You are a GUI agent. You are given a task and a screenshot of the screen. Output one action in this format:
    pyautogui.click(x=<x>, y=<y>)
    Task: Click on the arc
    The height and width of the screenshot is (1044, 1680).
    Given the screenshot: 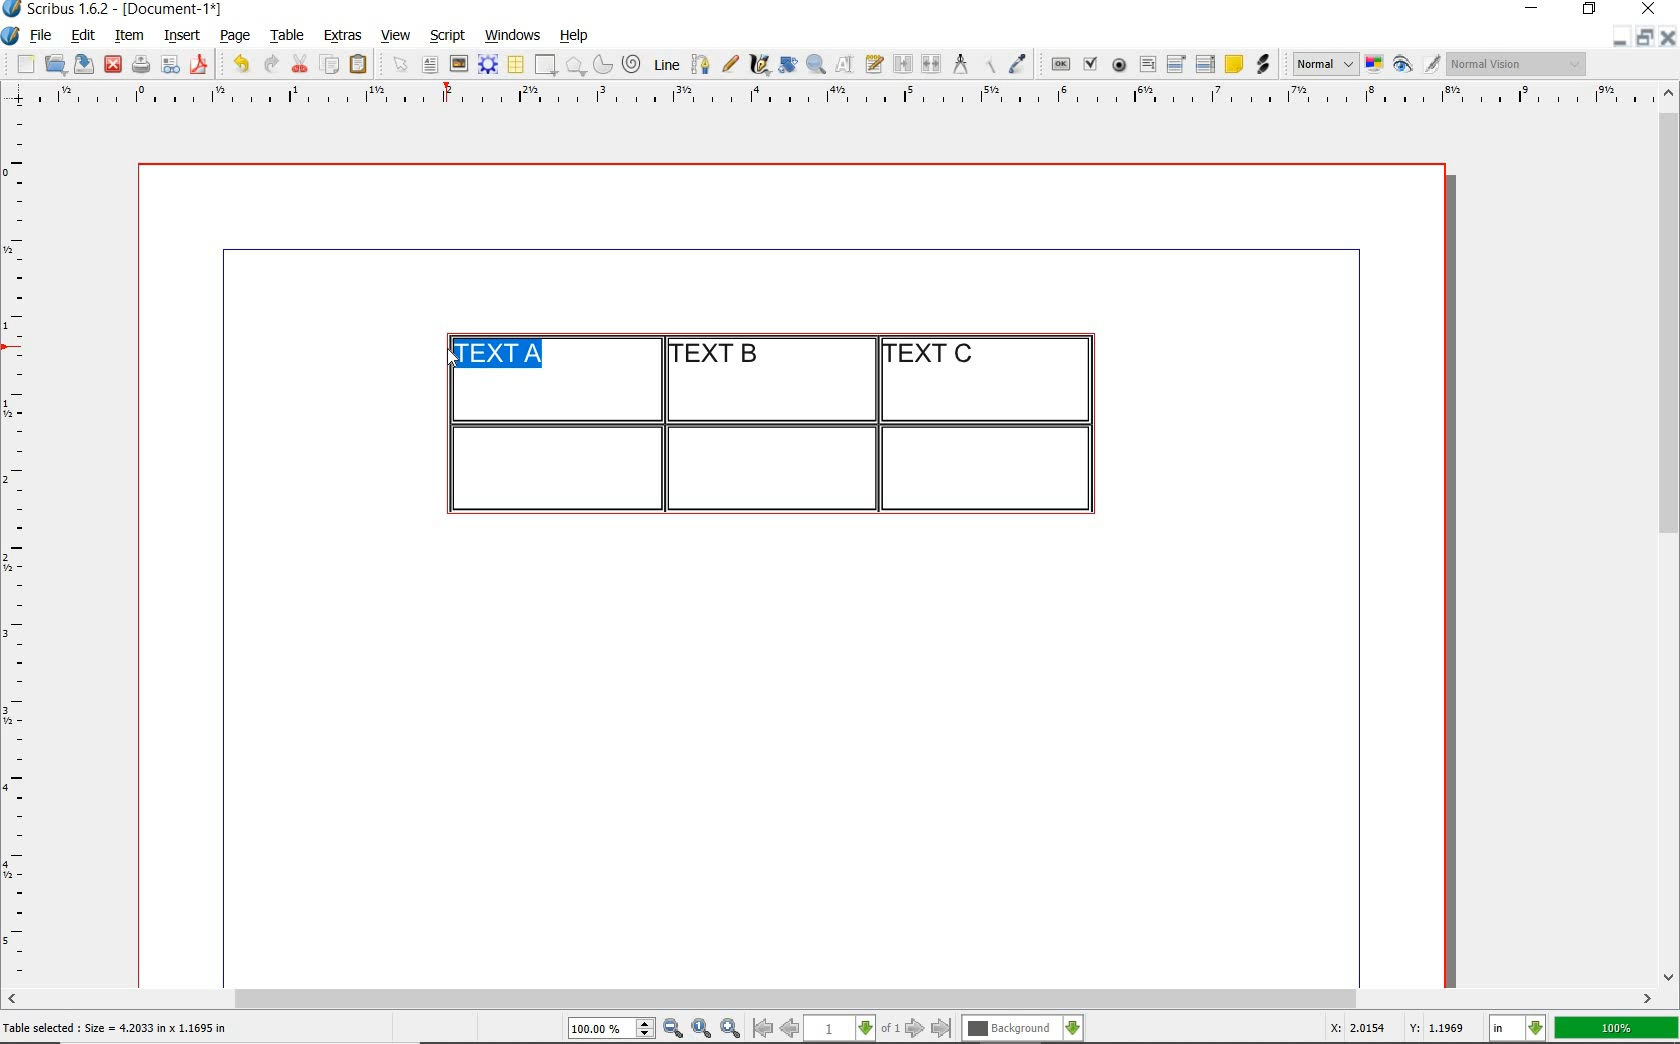 What is the action you would take?
    pyautogui.click(x=602, y=64)
    